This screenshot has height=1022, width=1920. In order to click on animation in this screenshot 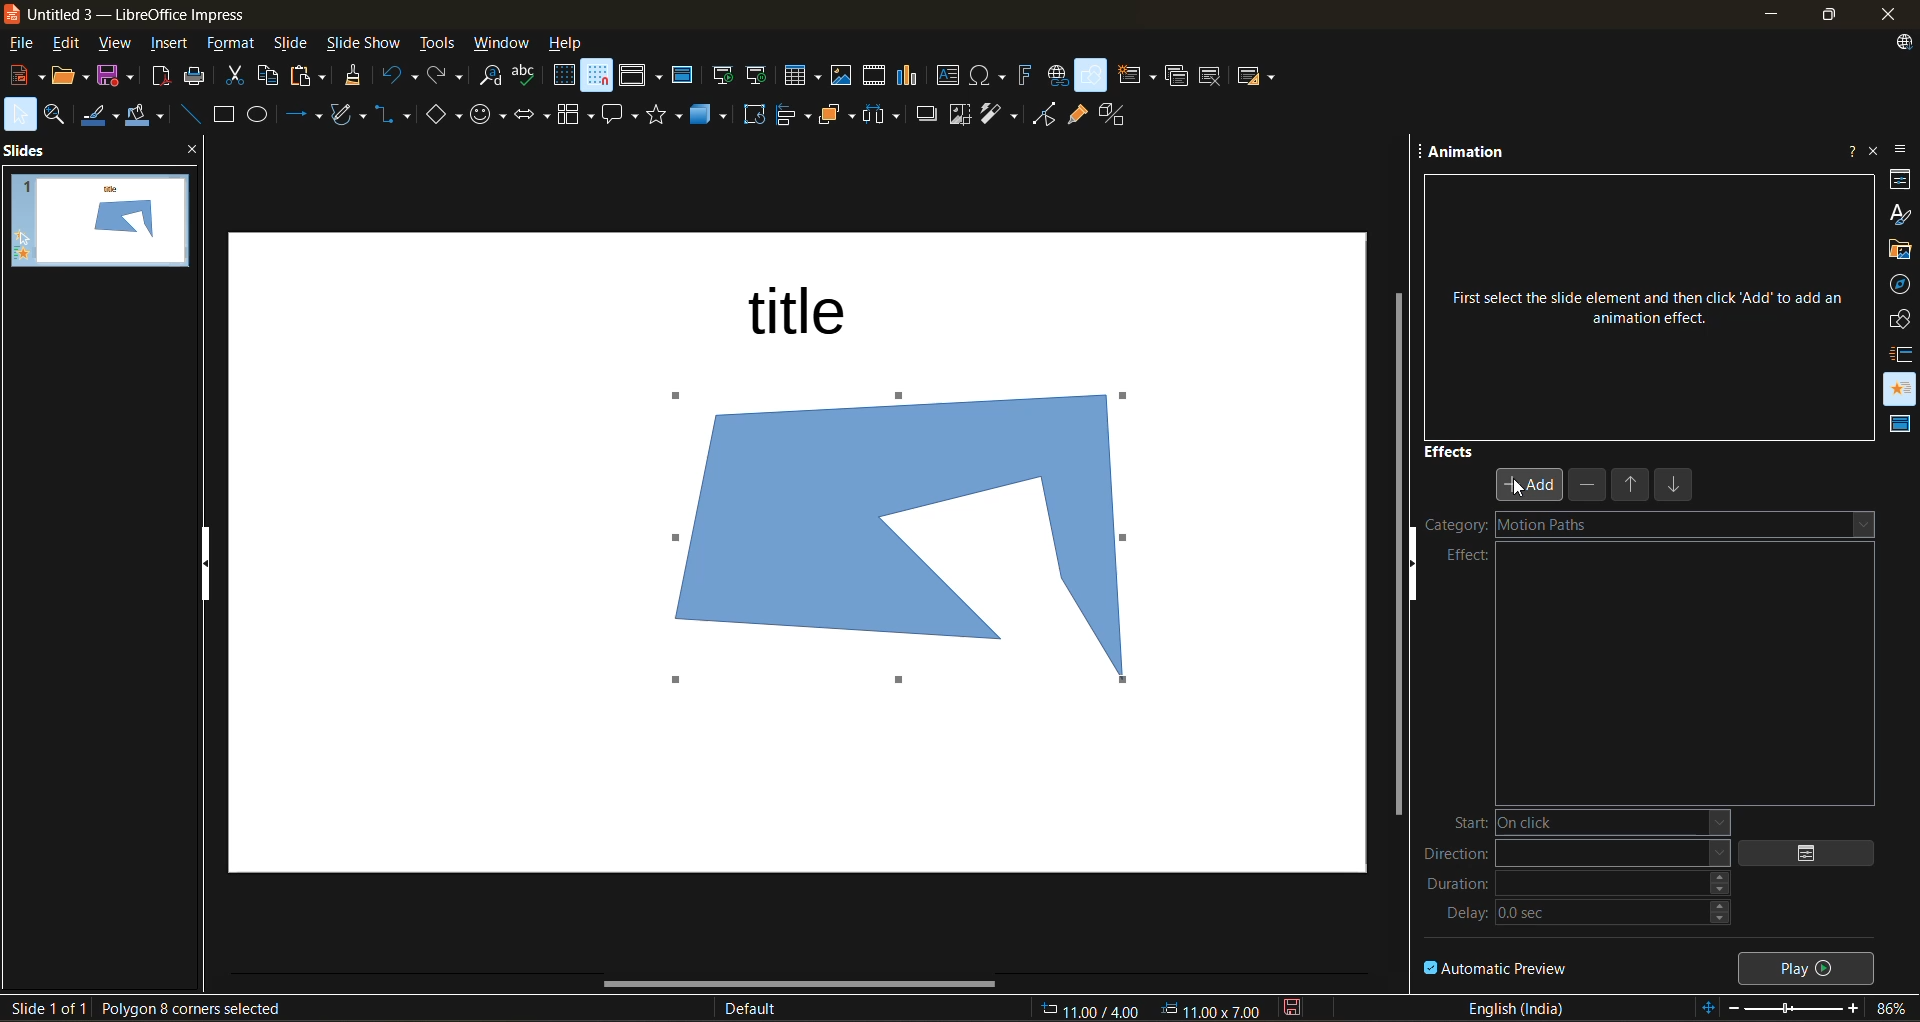, I will do `click(1895, 386)`.